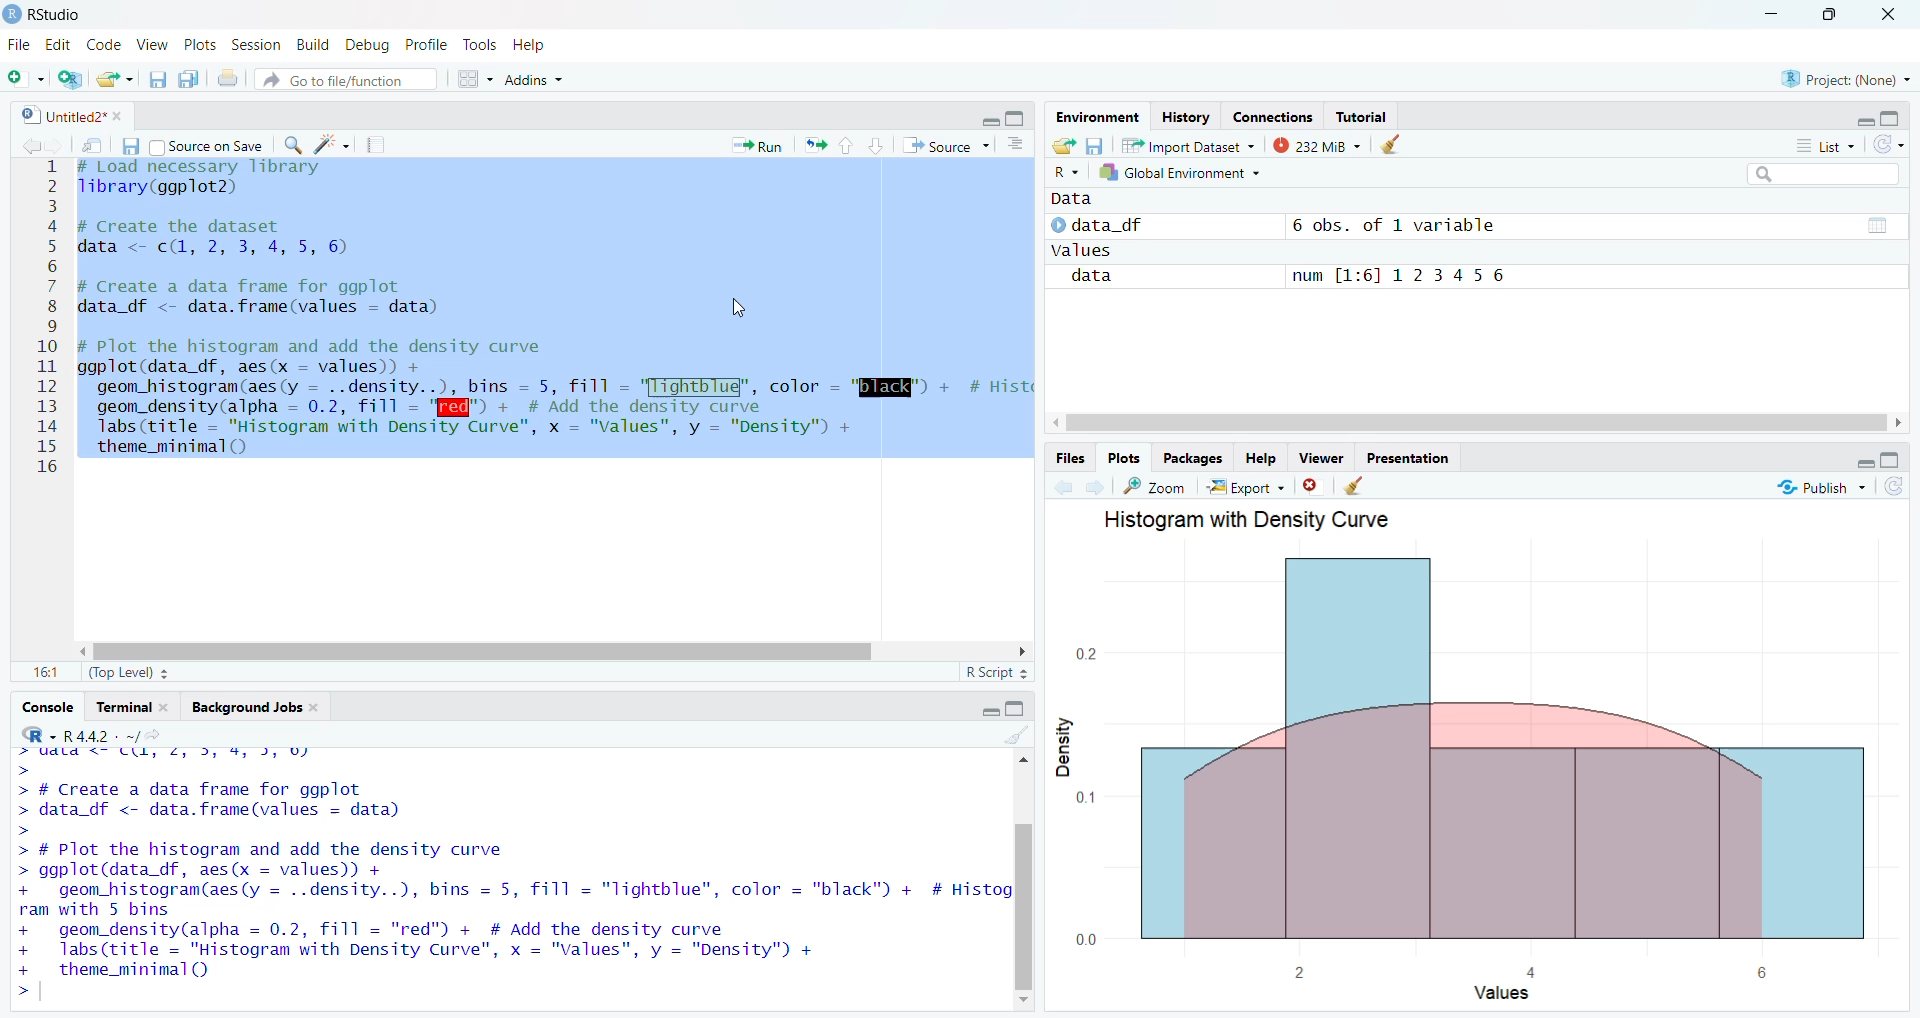 The width and height of the screenshot is (1920, 1018). What do you see at coordinates (1064, 486) in the screenshot?
I see `previous plot` at bounding box center [1064, 486].